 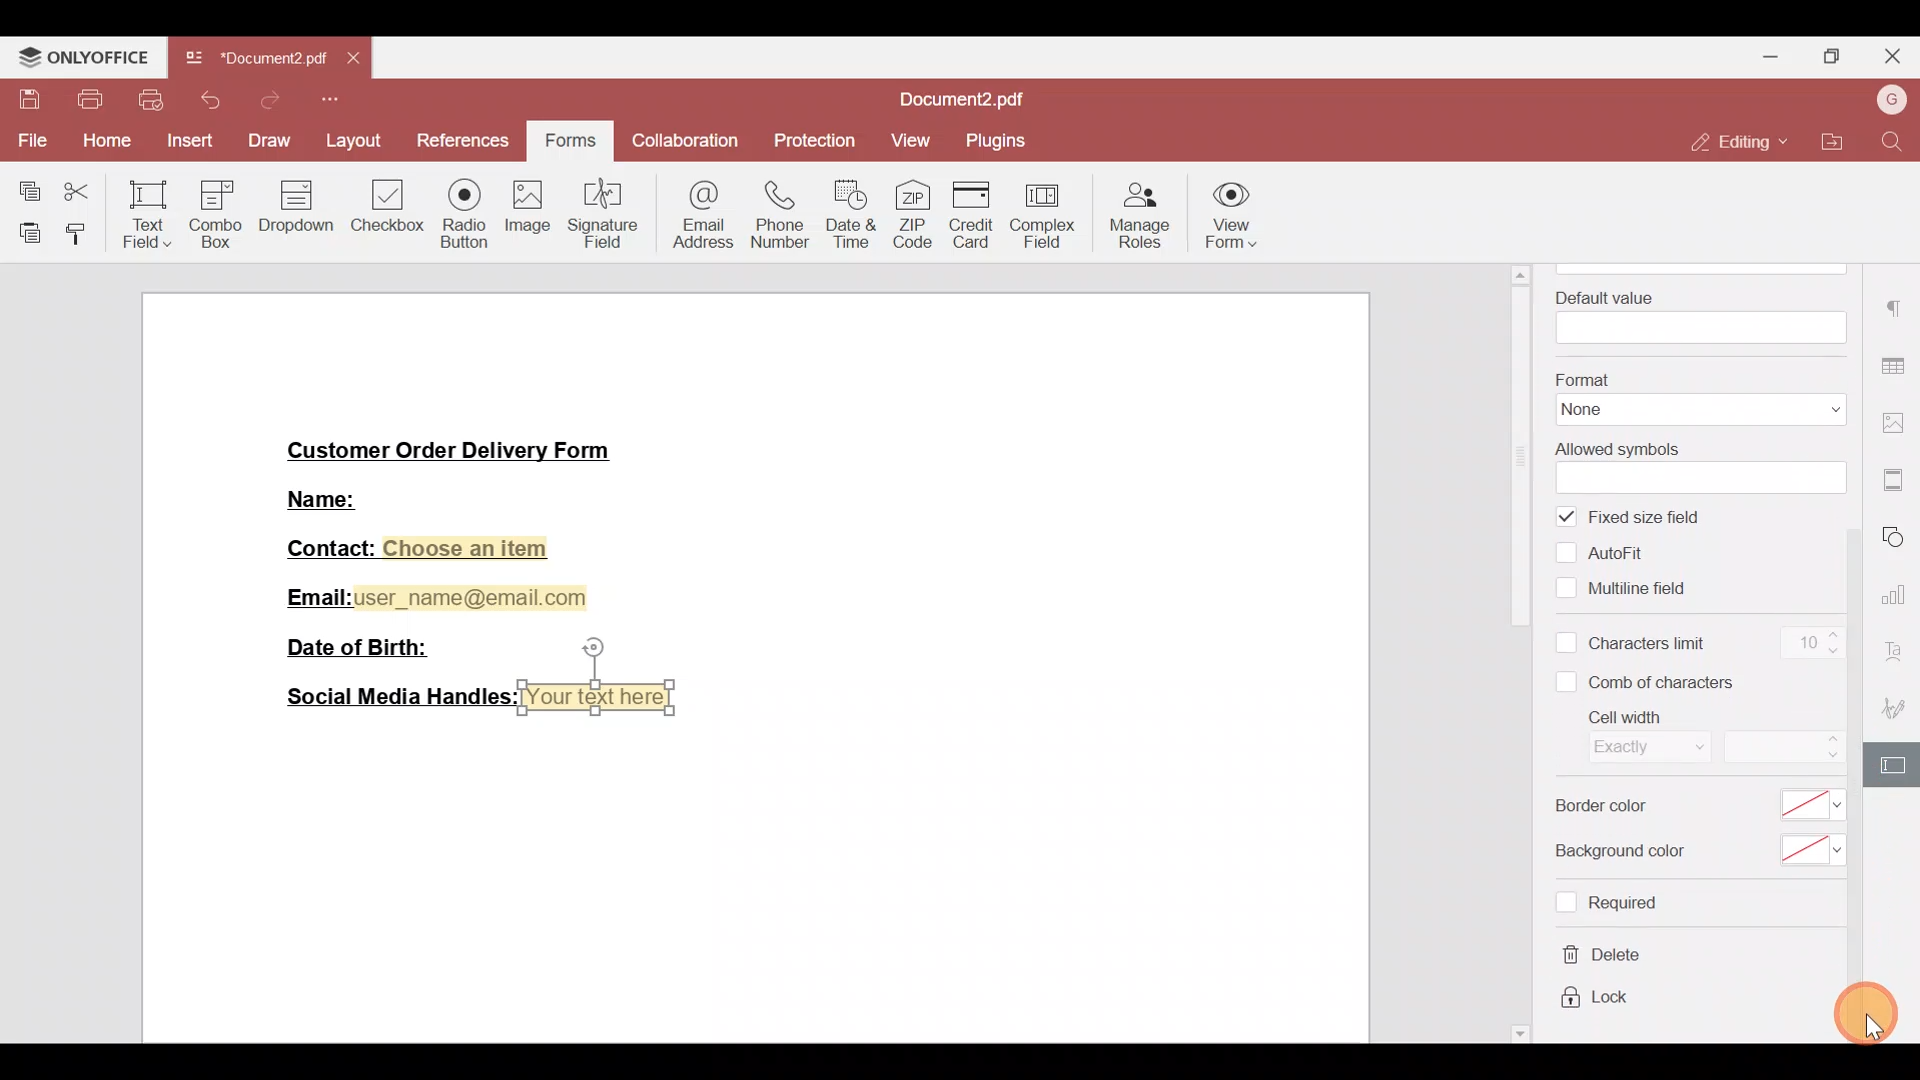 I want to click on Protection, so click(x=810, y=142).